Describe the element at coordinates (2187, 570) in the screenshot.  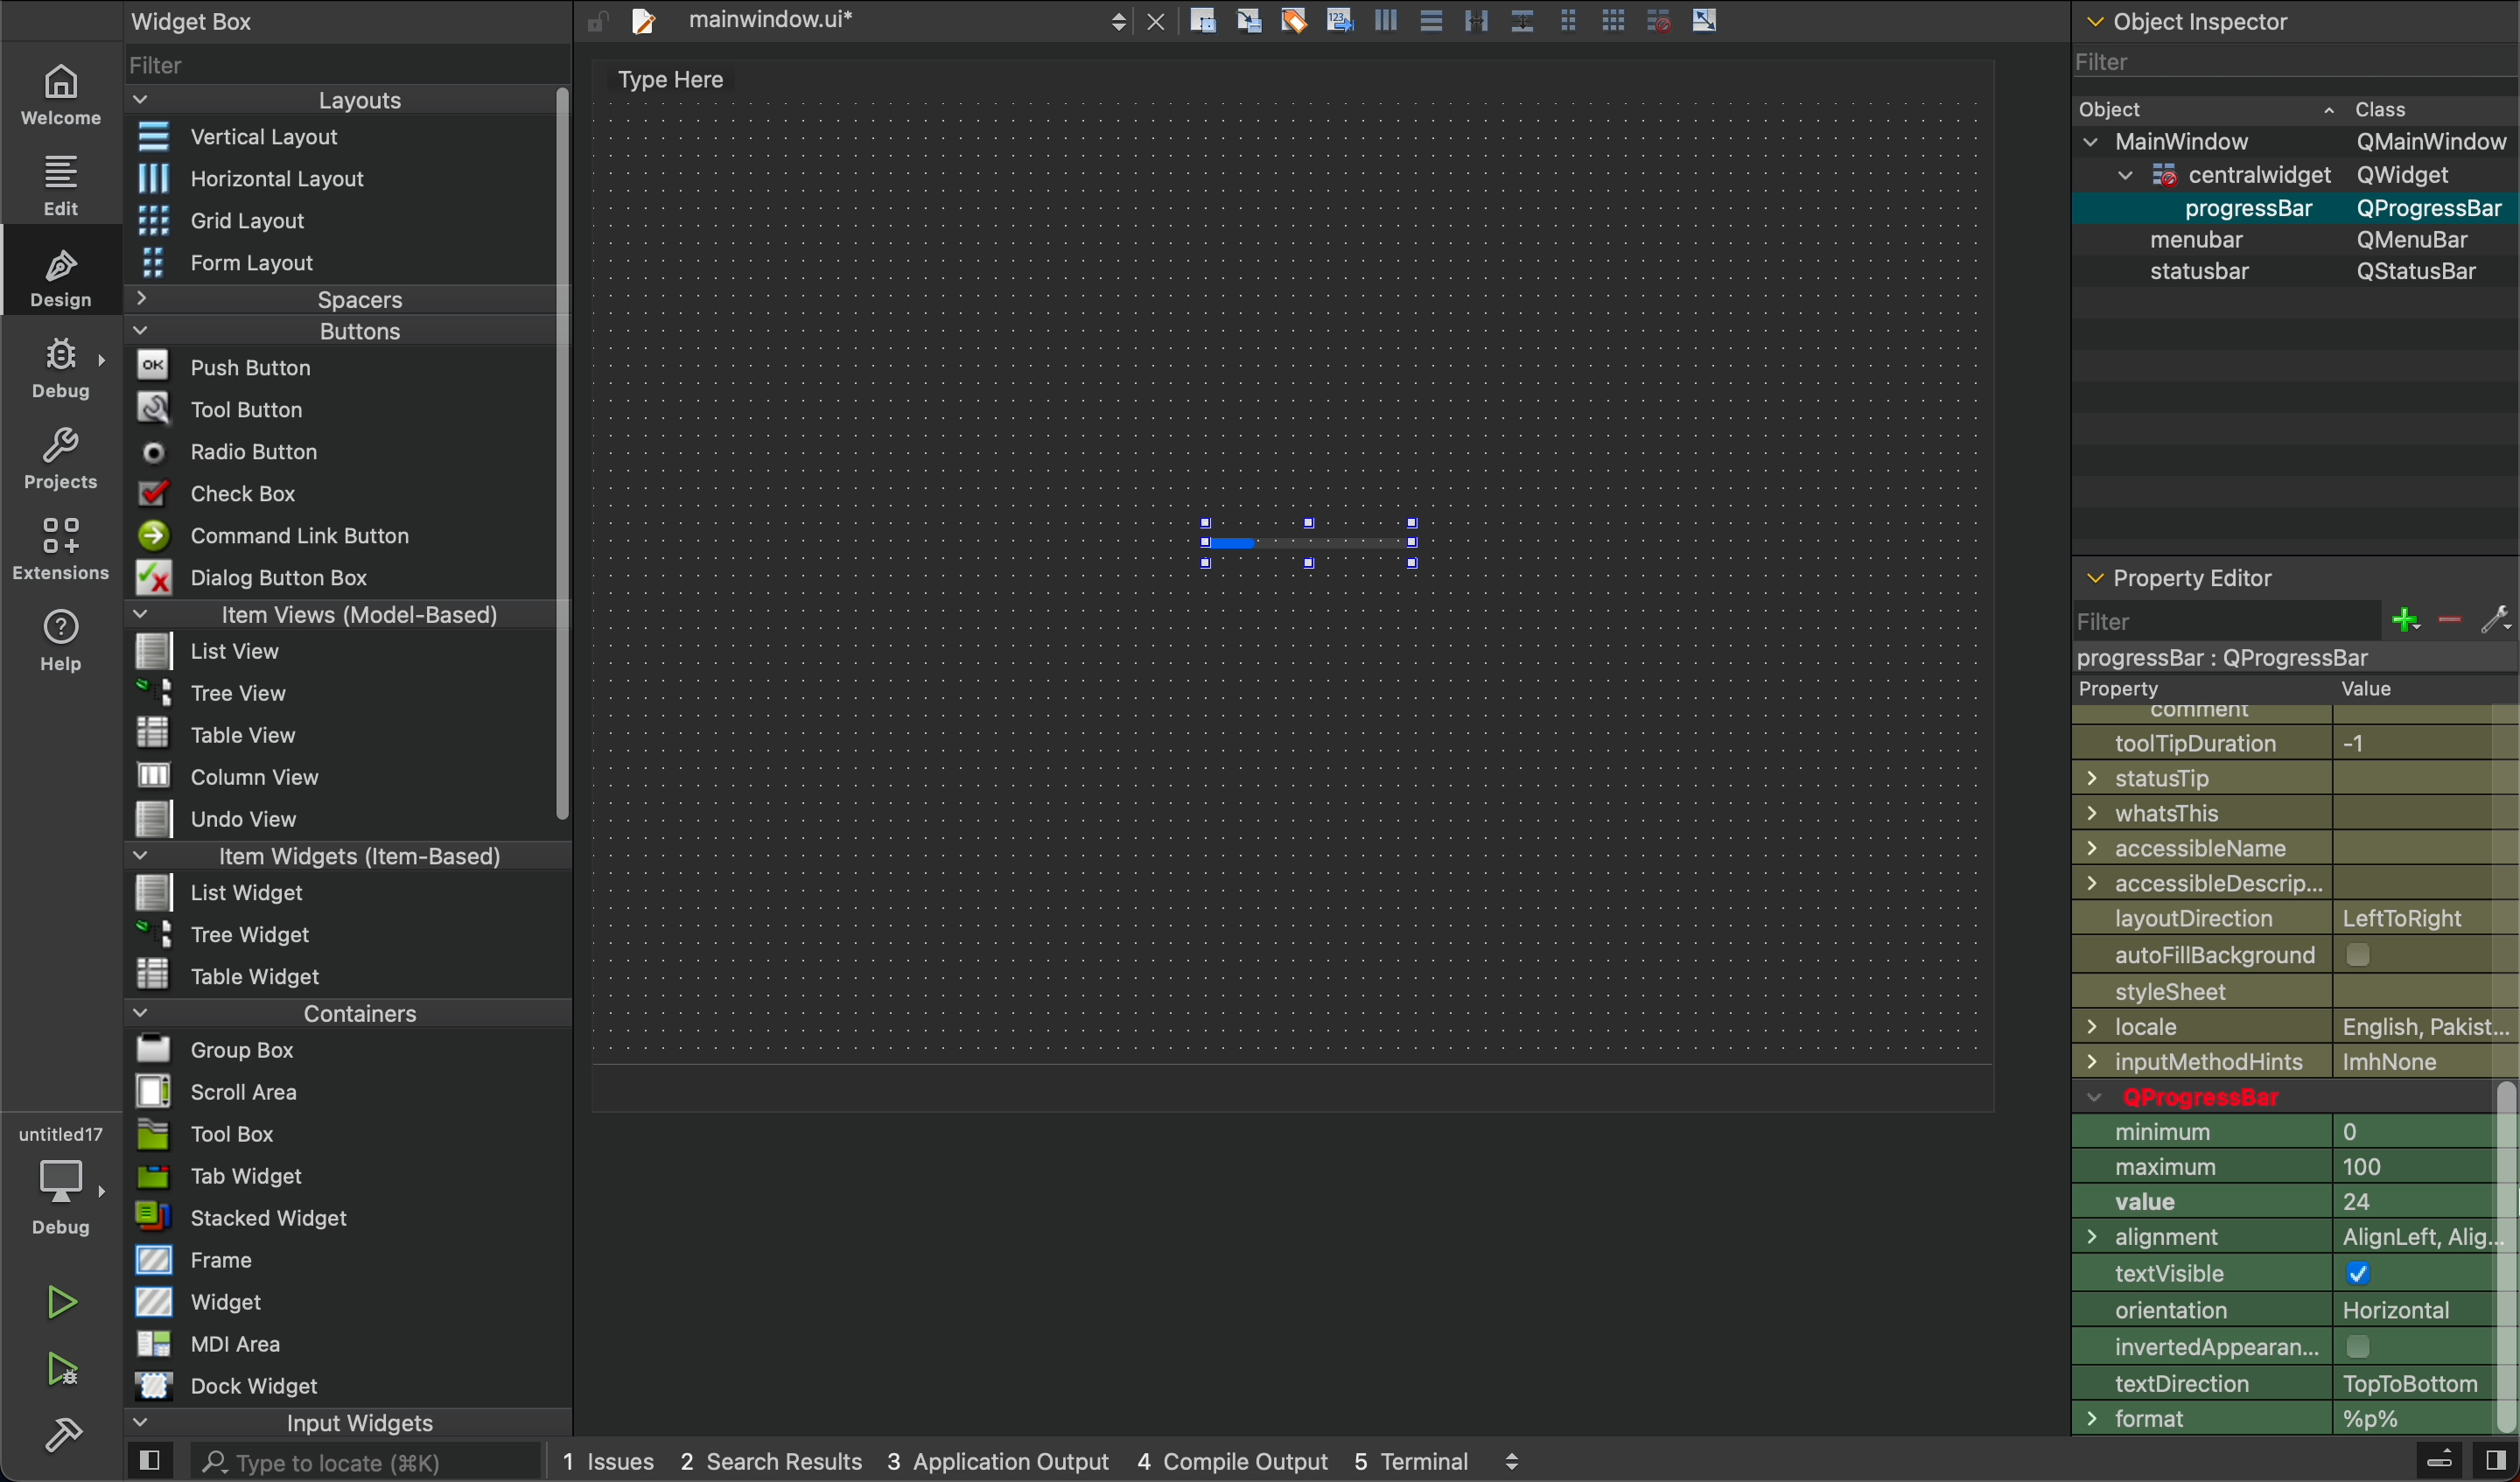
I see `property editor` at that location.